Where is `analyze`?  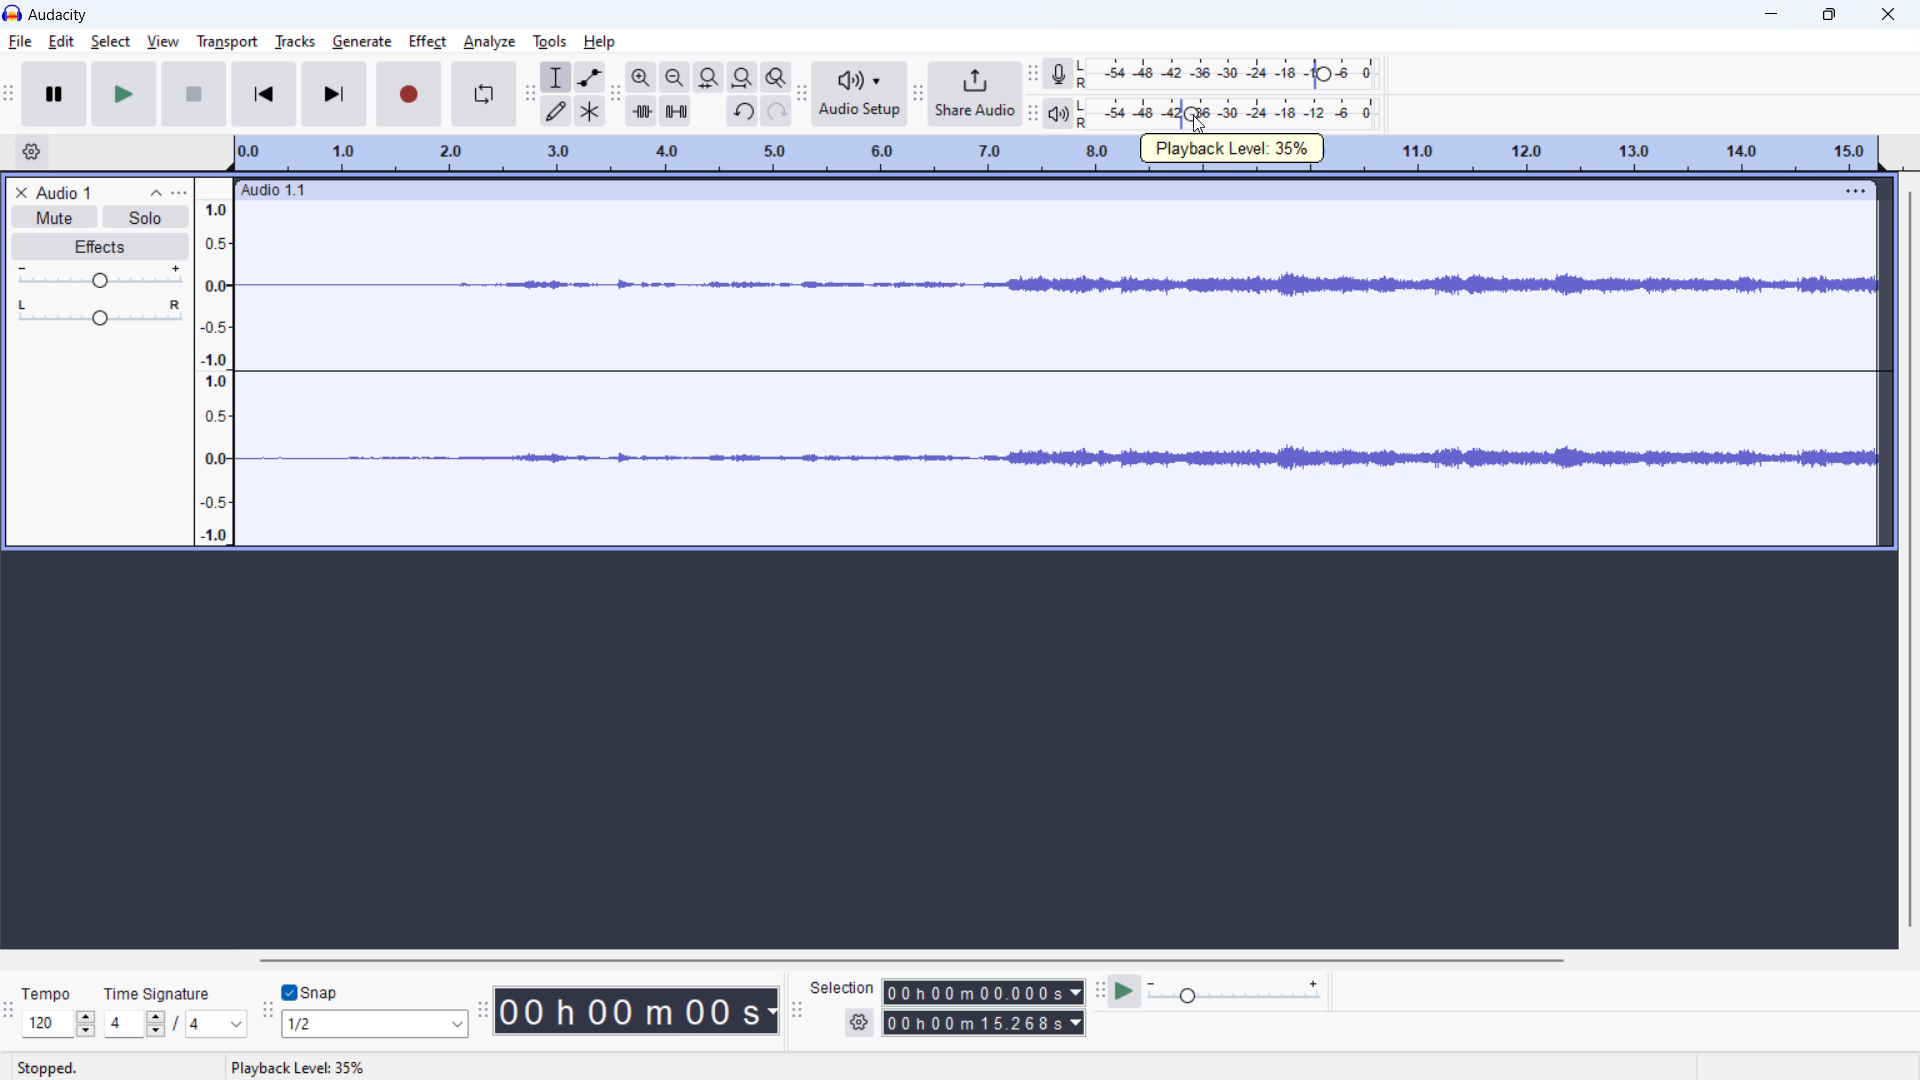 analyze is located at coordinates (489, 41).